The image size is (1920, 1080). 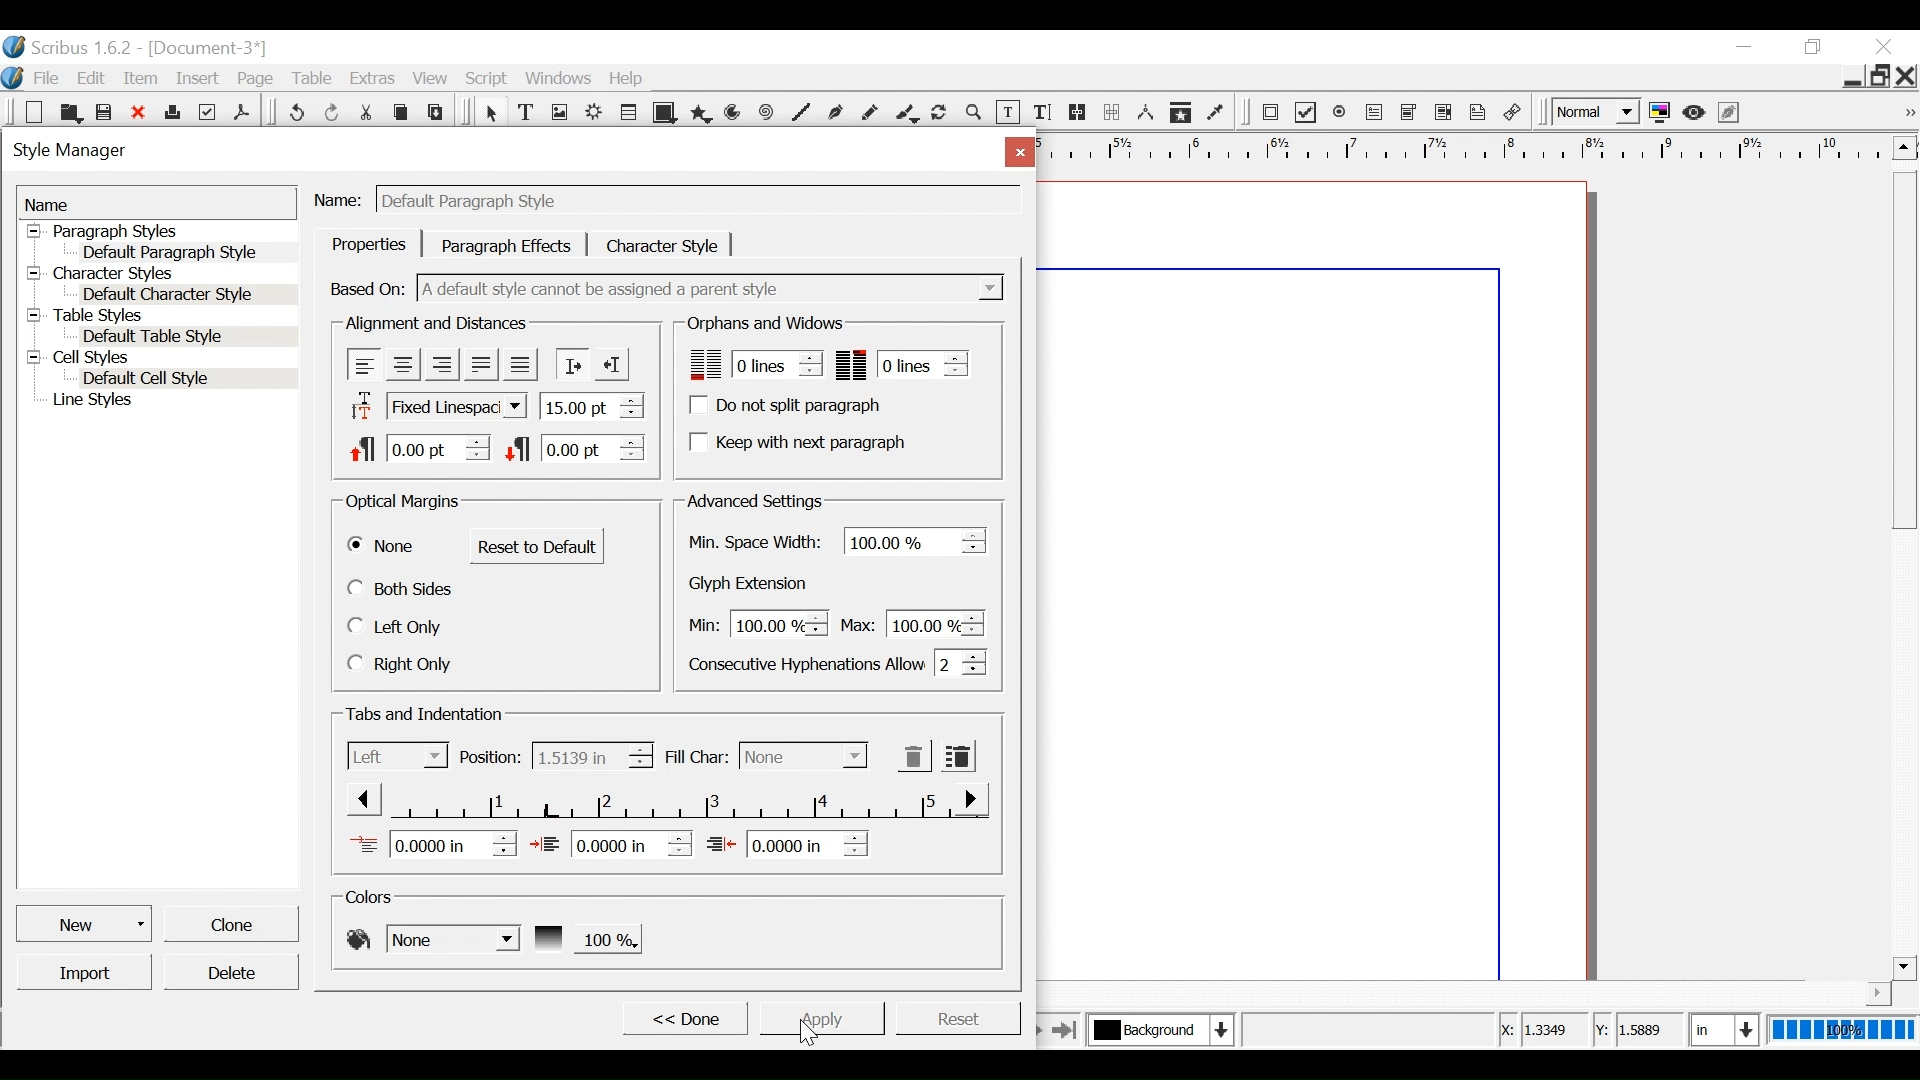 What do you see at coordinates (243, 110) in the screenshot?
I see `Save as PDF` at bounding box center [243, 110].